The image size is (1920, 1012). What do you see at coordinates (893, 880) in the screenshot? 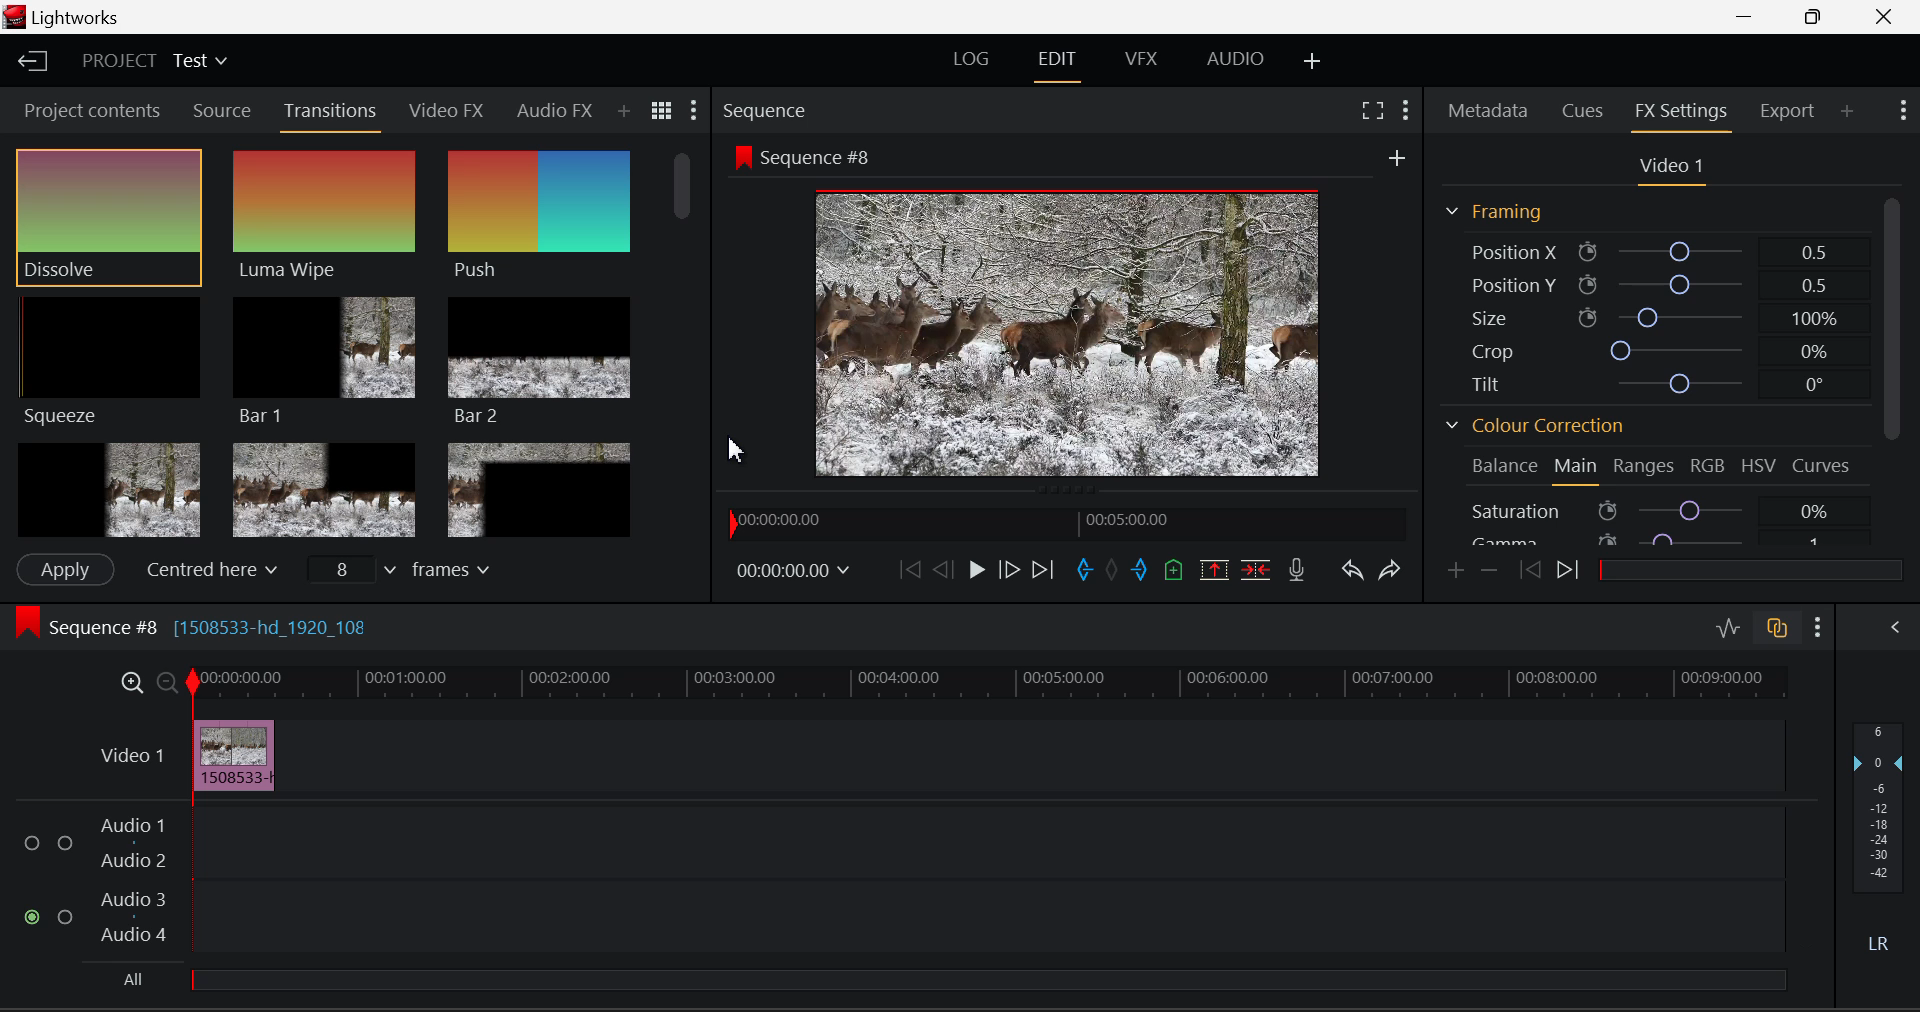
I see `Audio Input Field` at bounding box center [893, 880].